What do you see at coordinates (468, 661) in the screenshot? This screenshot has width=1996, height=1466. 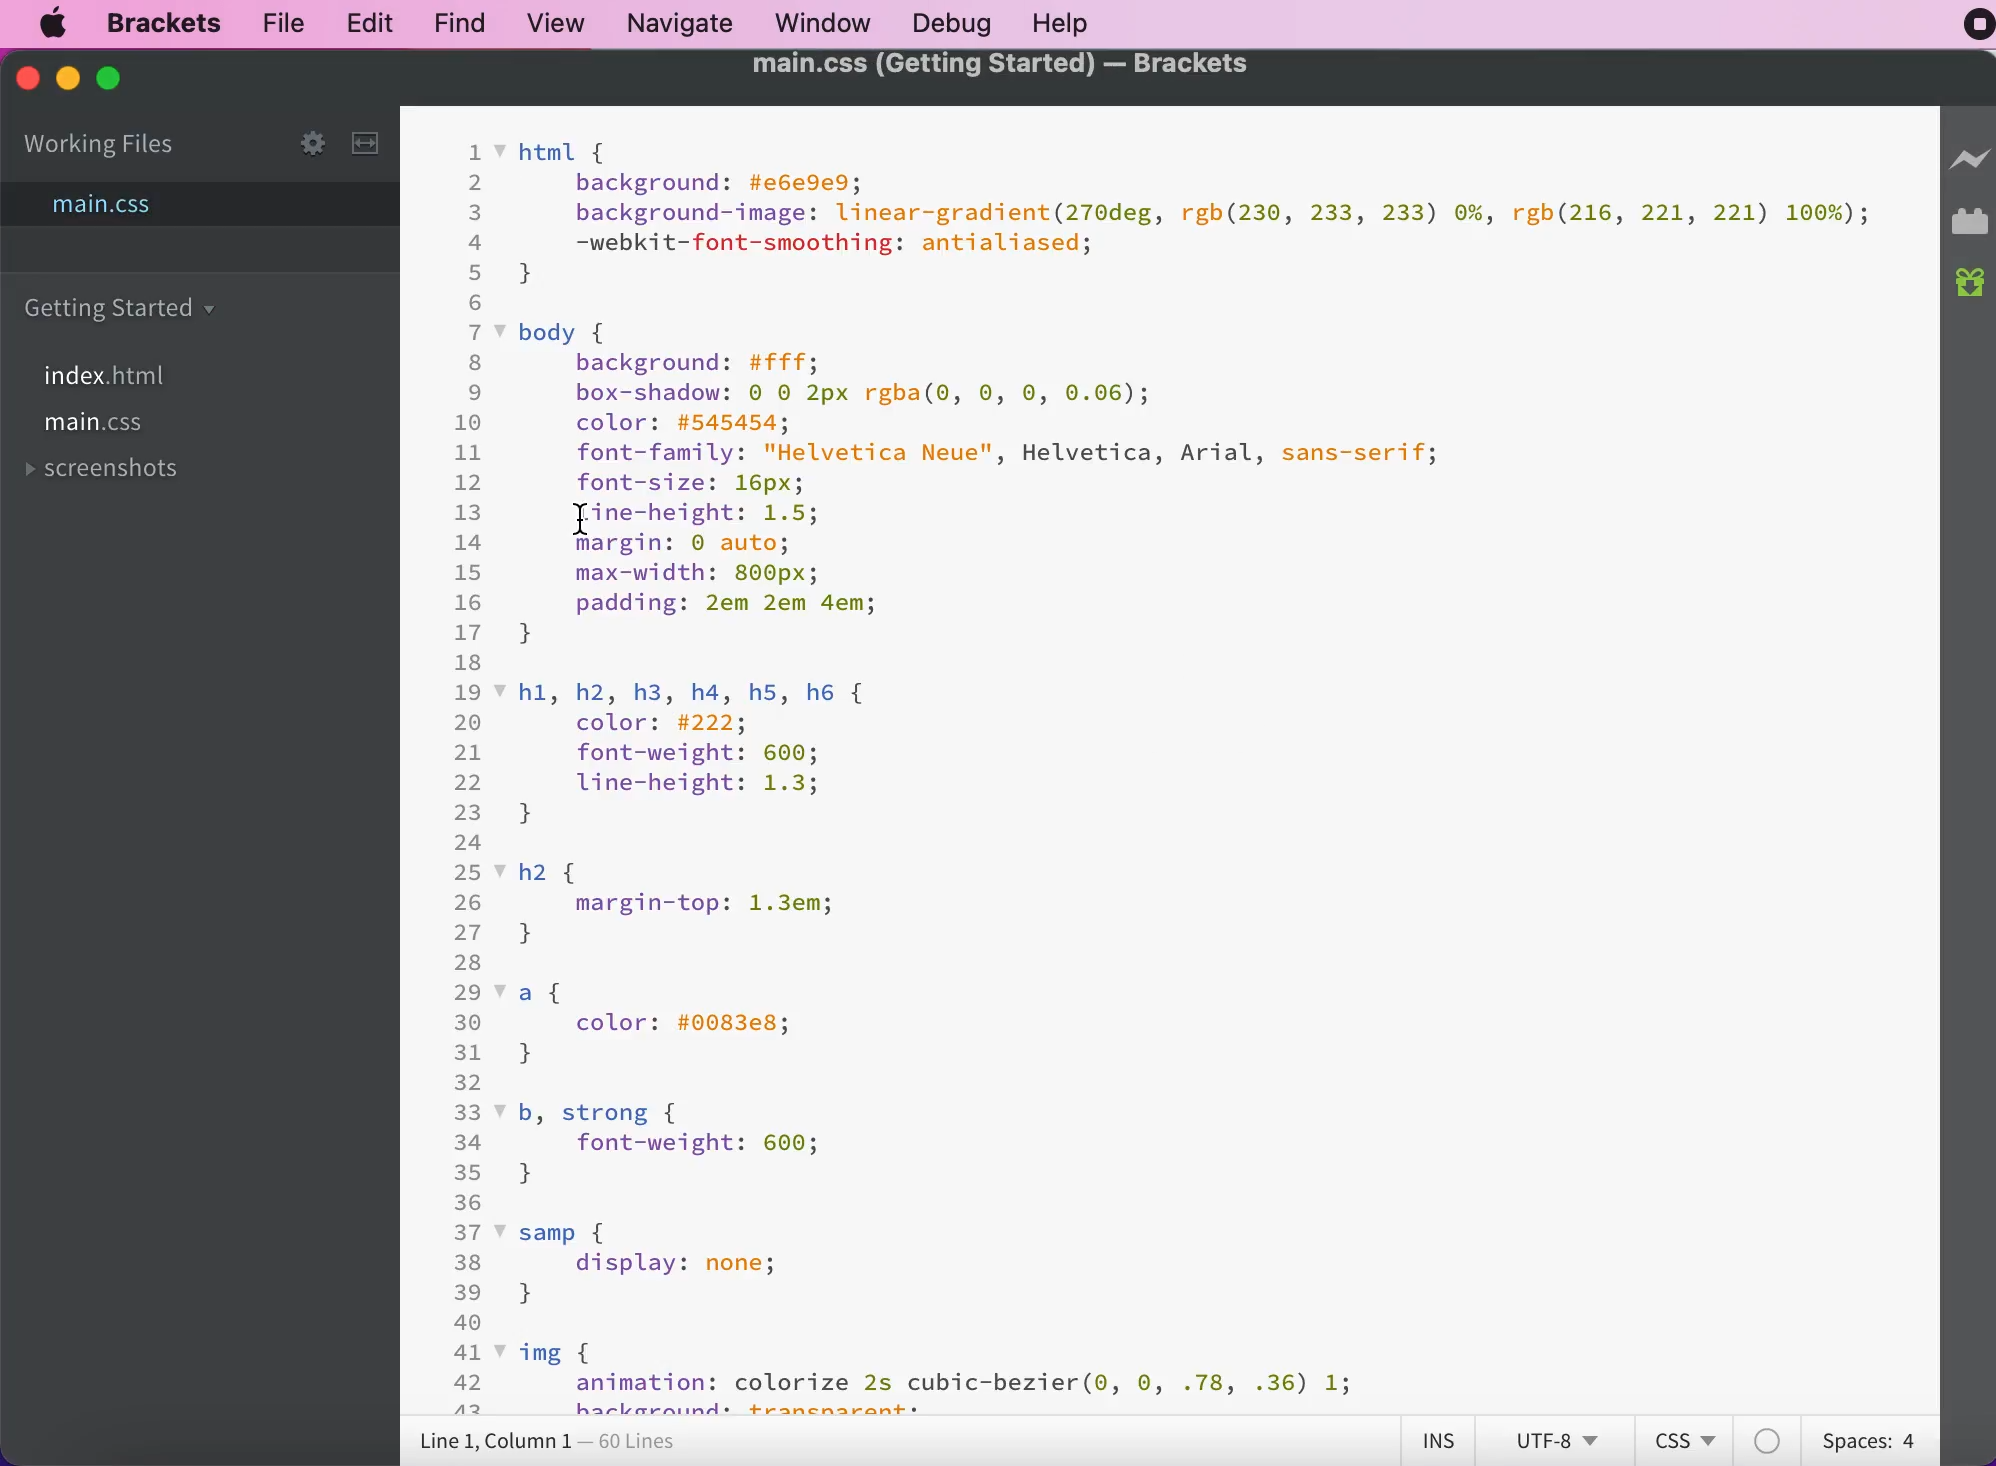 I see `18` at bounding box center [468, 661].